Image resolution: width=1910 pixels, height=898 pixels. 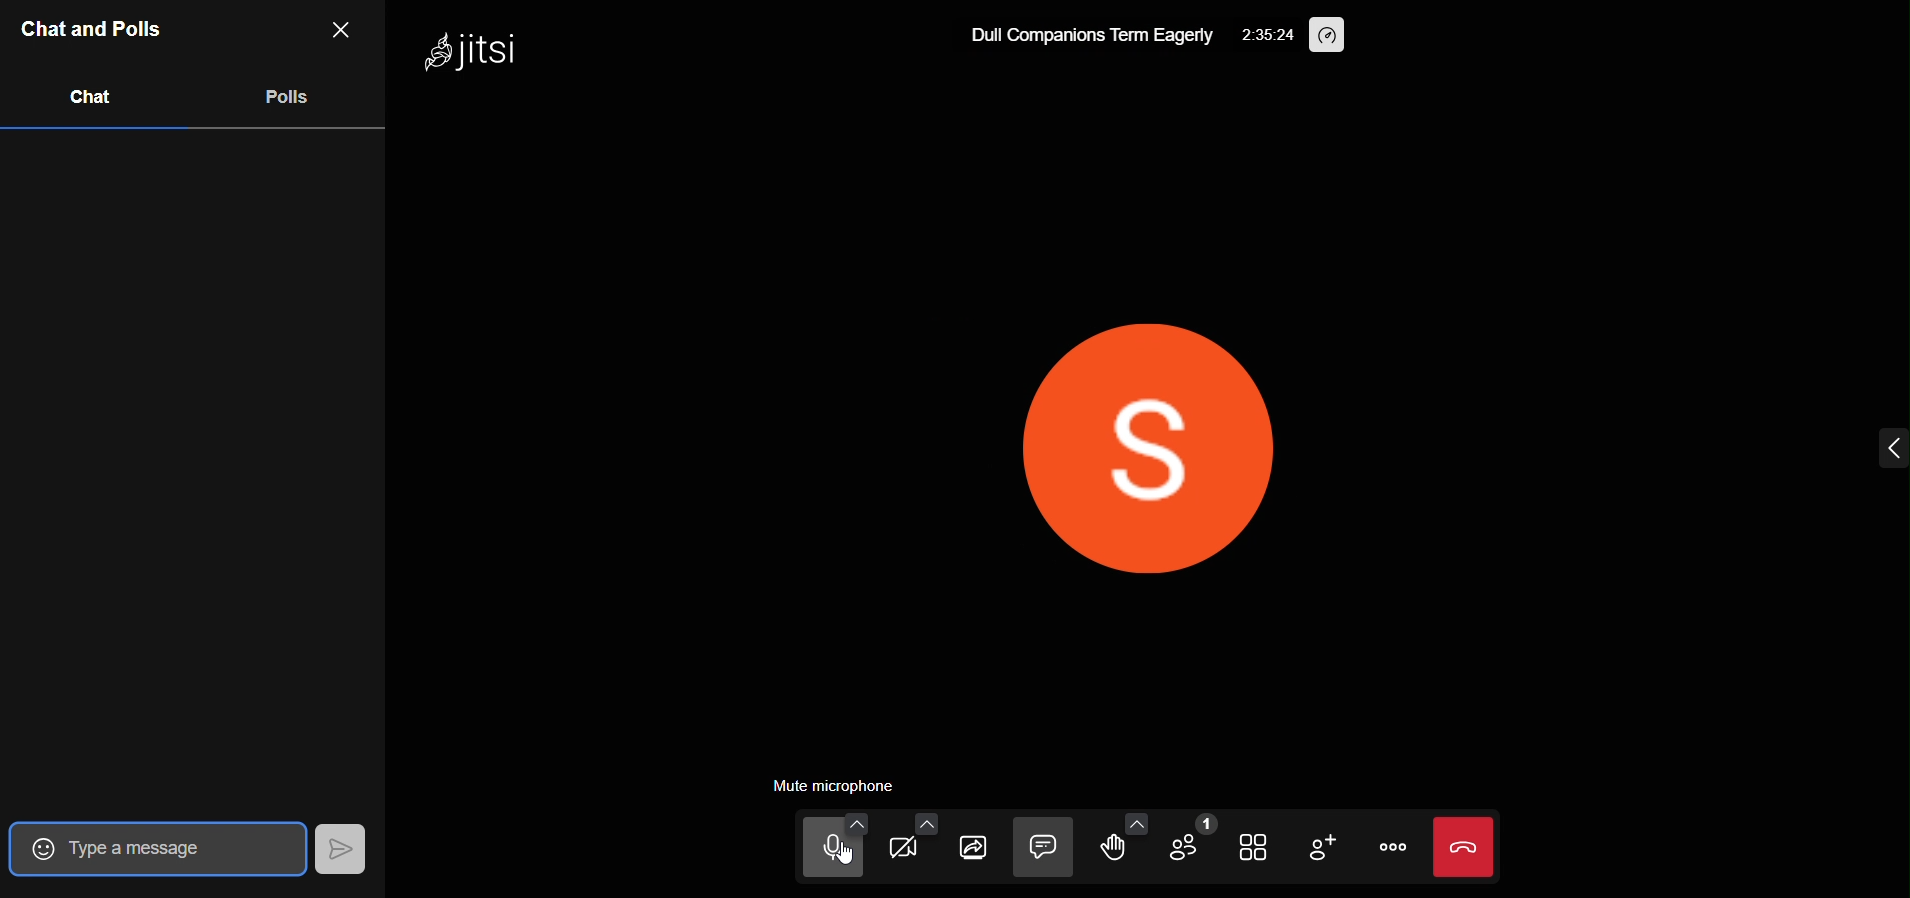 I want to click on mute microphone, so click(x=836, y=785).